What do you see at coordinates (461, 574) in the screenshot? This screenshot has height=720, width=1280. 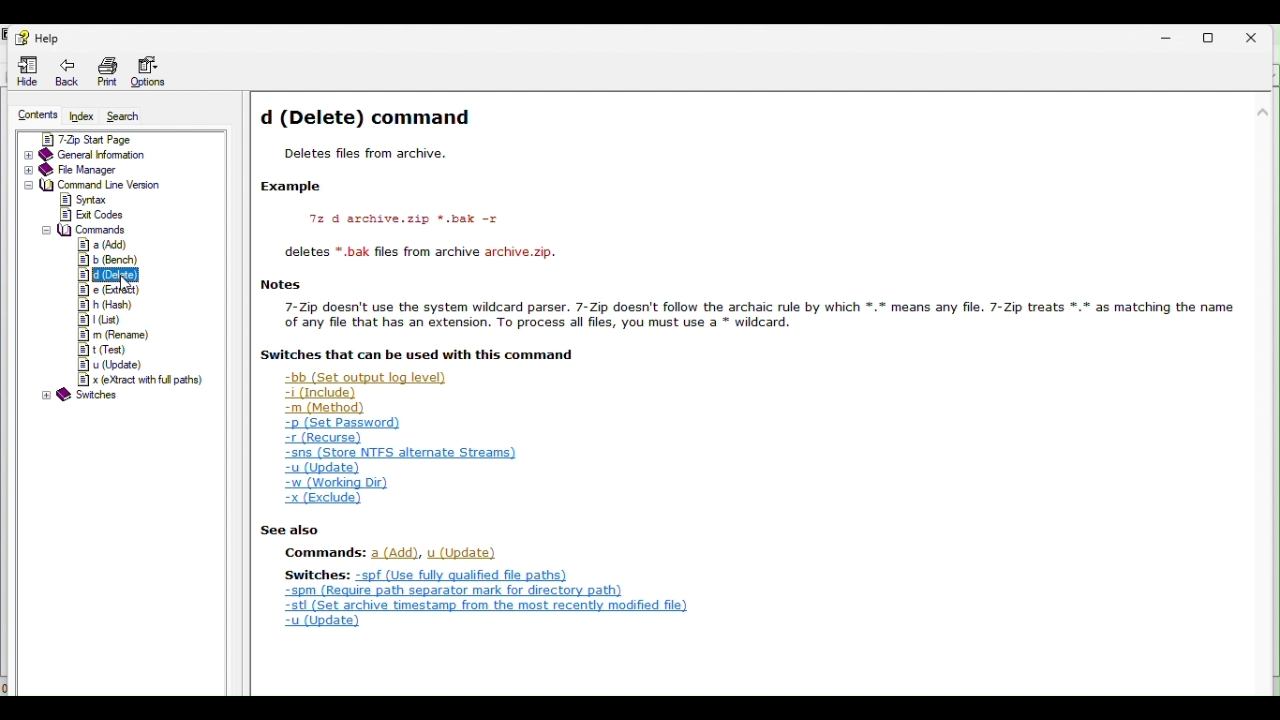 I see `+ apf (Use fully qualified file ¢` at bounding box center [461, 574].